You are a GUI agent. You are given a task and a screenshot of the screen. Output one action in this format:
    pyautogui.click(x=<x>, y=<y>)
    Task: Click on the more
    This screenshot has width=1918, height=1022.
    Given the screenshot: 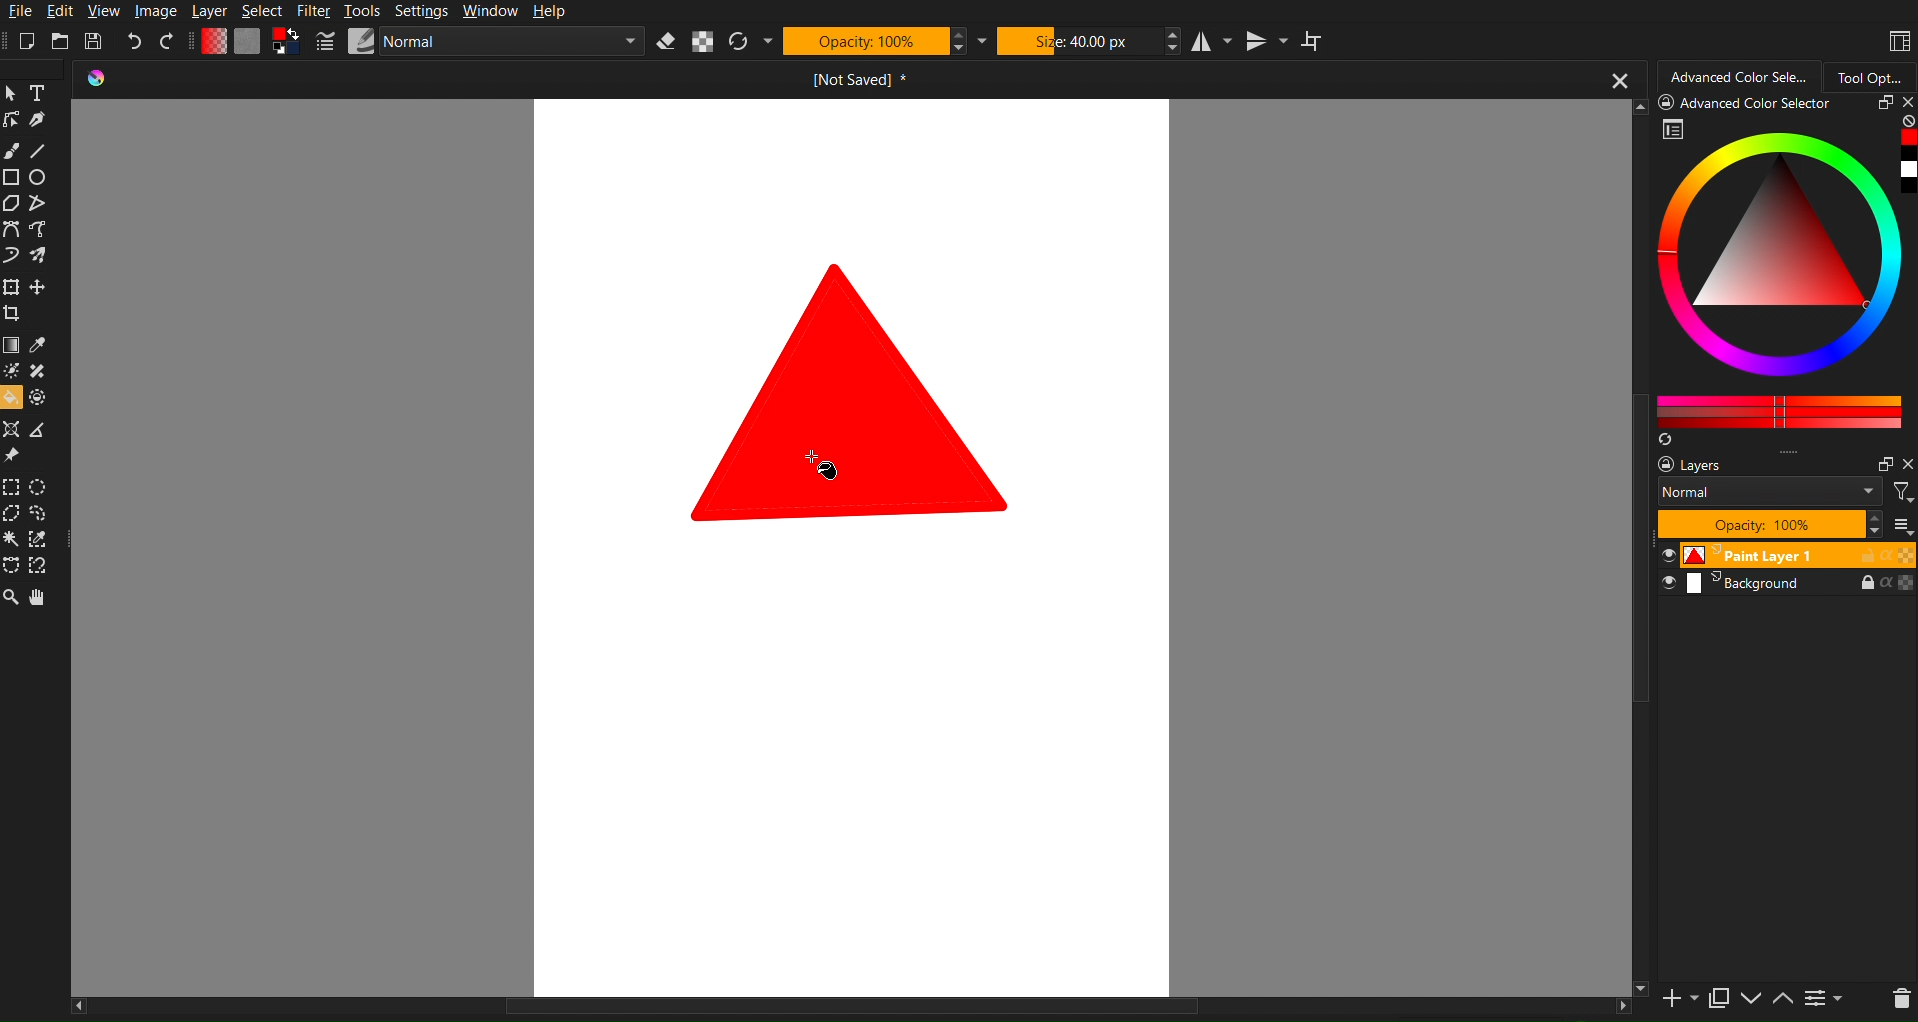 What is the action you would take?
    pyautogui.click(x=1900, y=525)
    